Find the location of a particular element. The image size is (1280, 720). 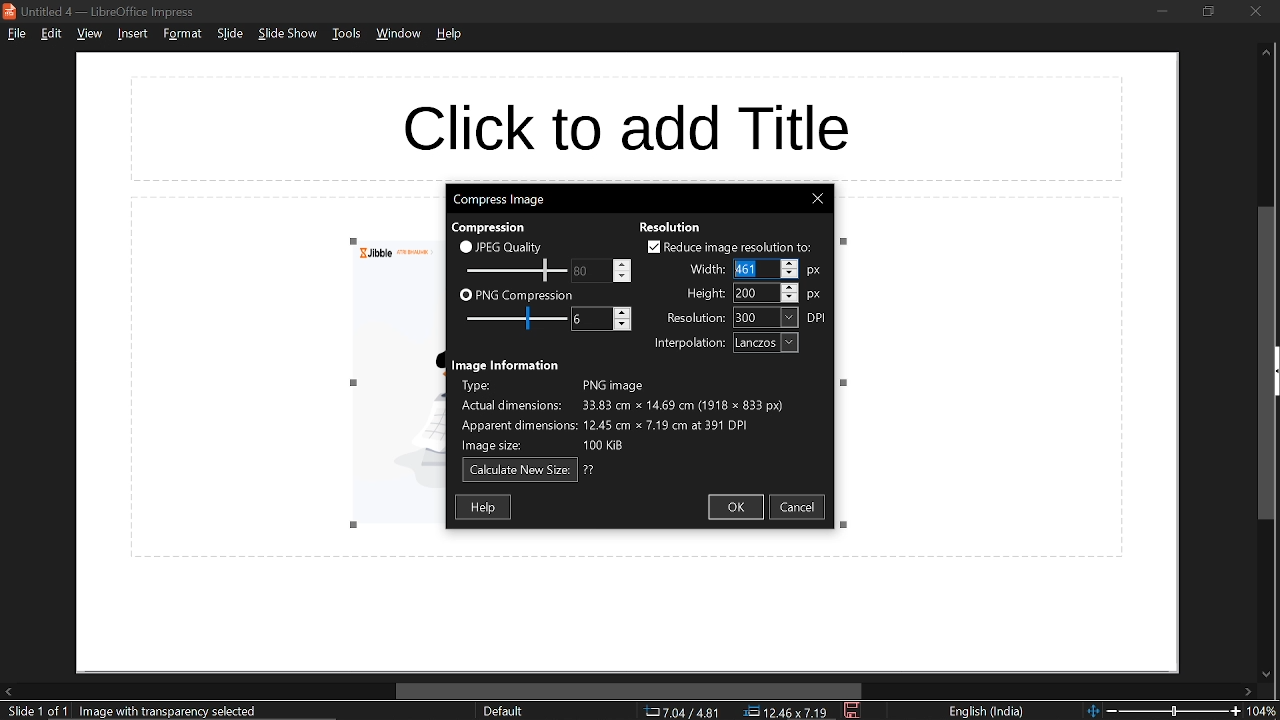

interpolation is located at coordinates (765, 343).